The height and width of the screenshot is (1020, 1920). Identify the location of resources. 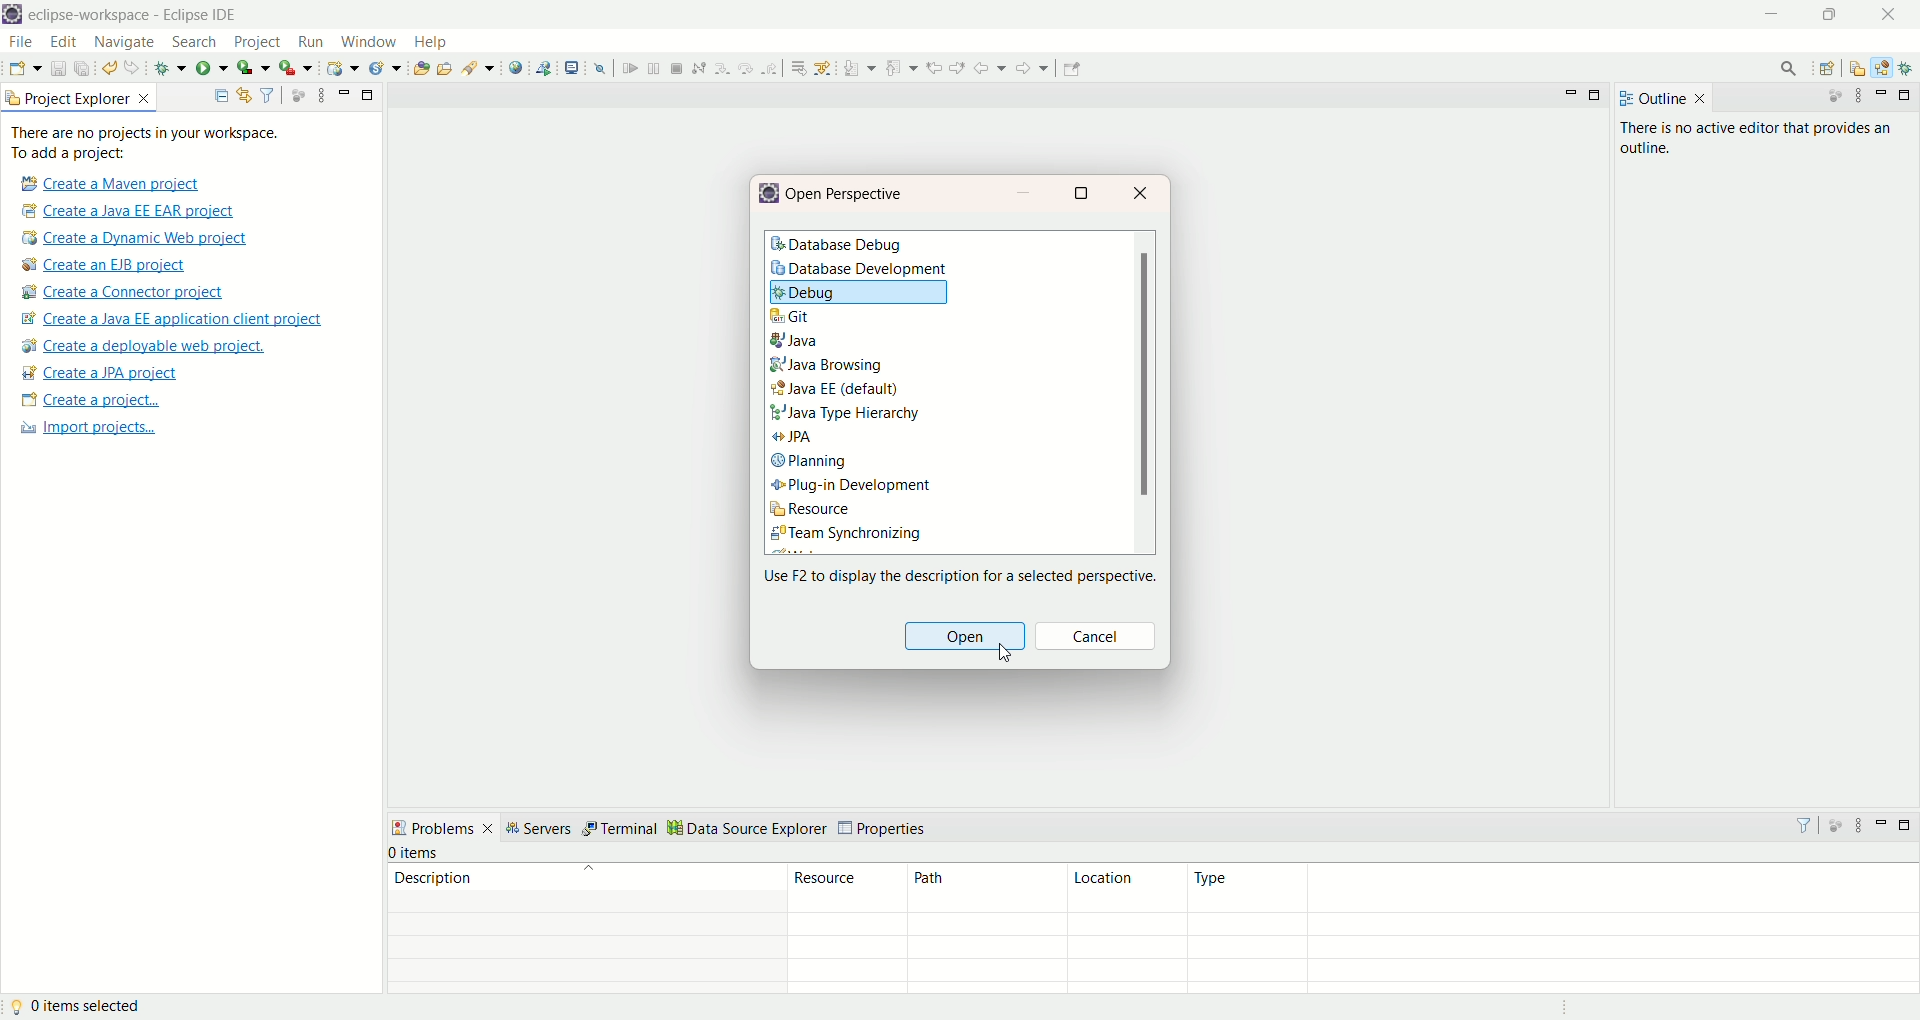
(1859, 70).